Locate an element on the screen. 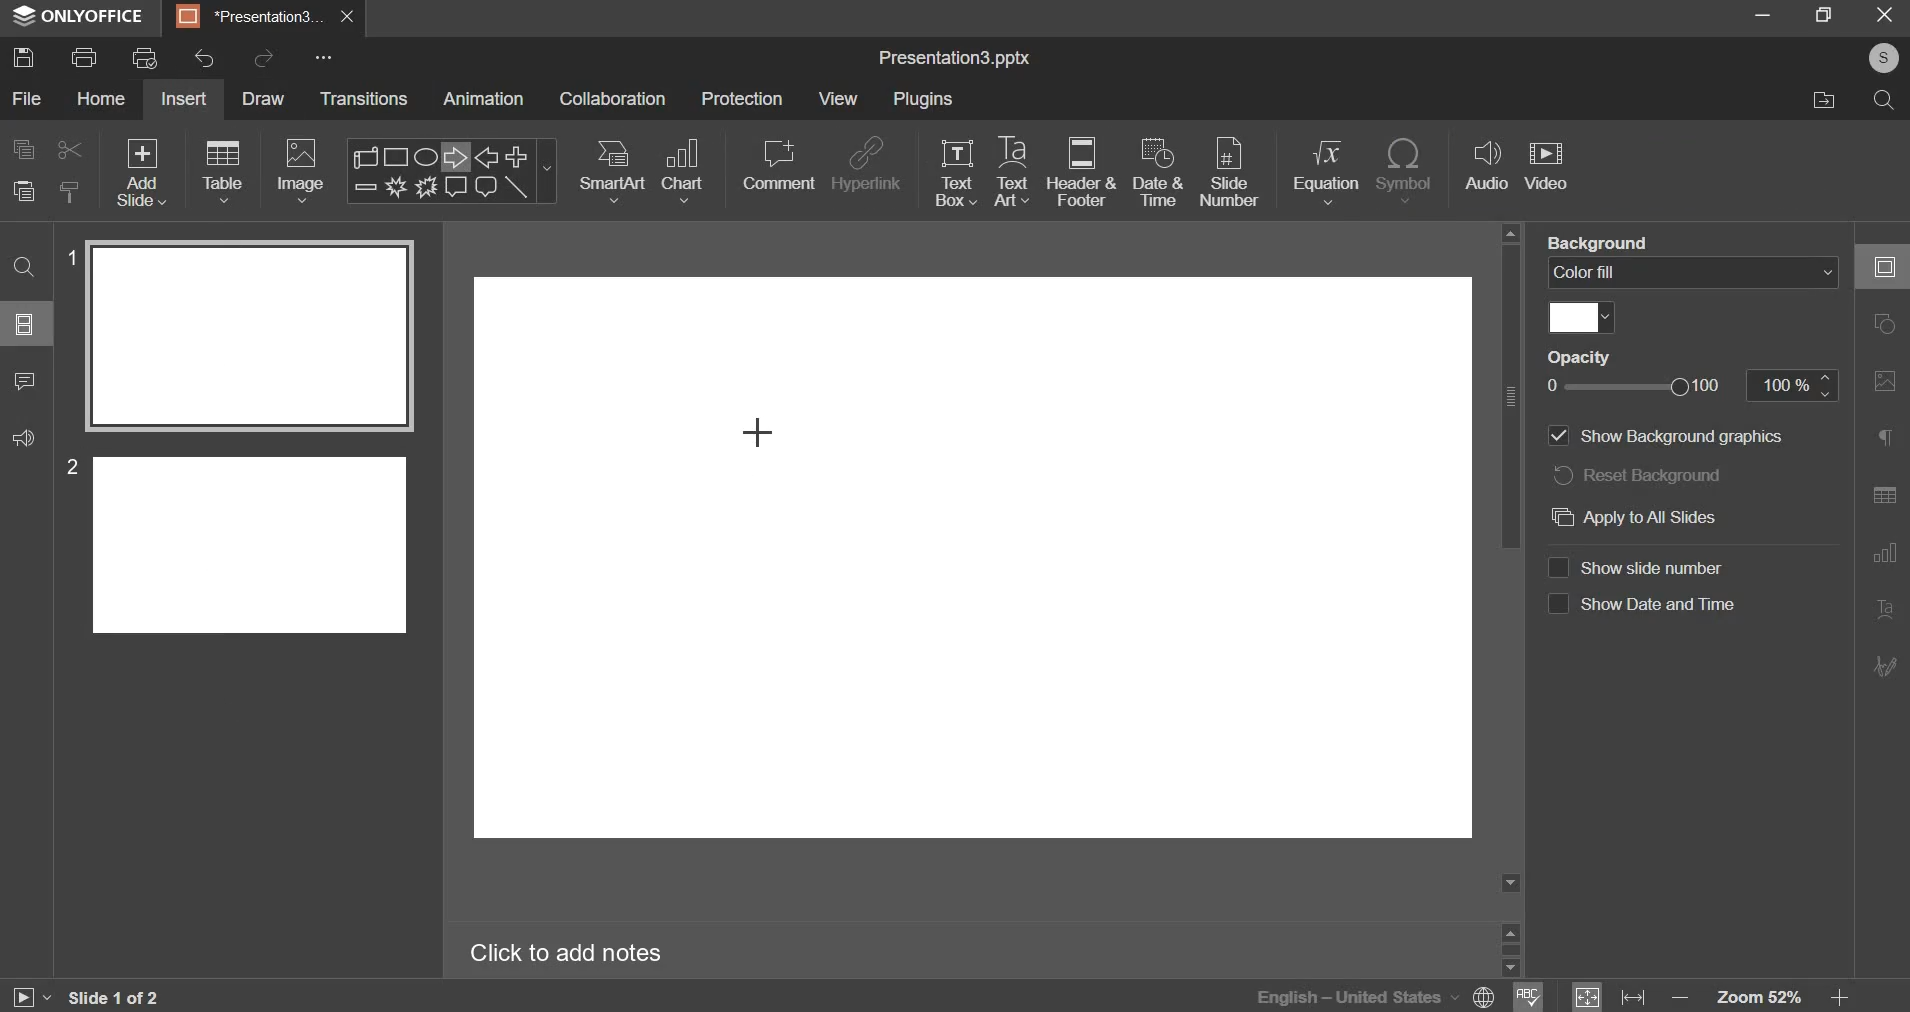 The image size is (1910, 1012). line is located at coordinates (517, 187).